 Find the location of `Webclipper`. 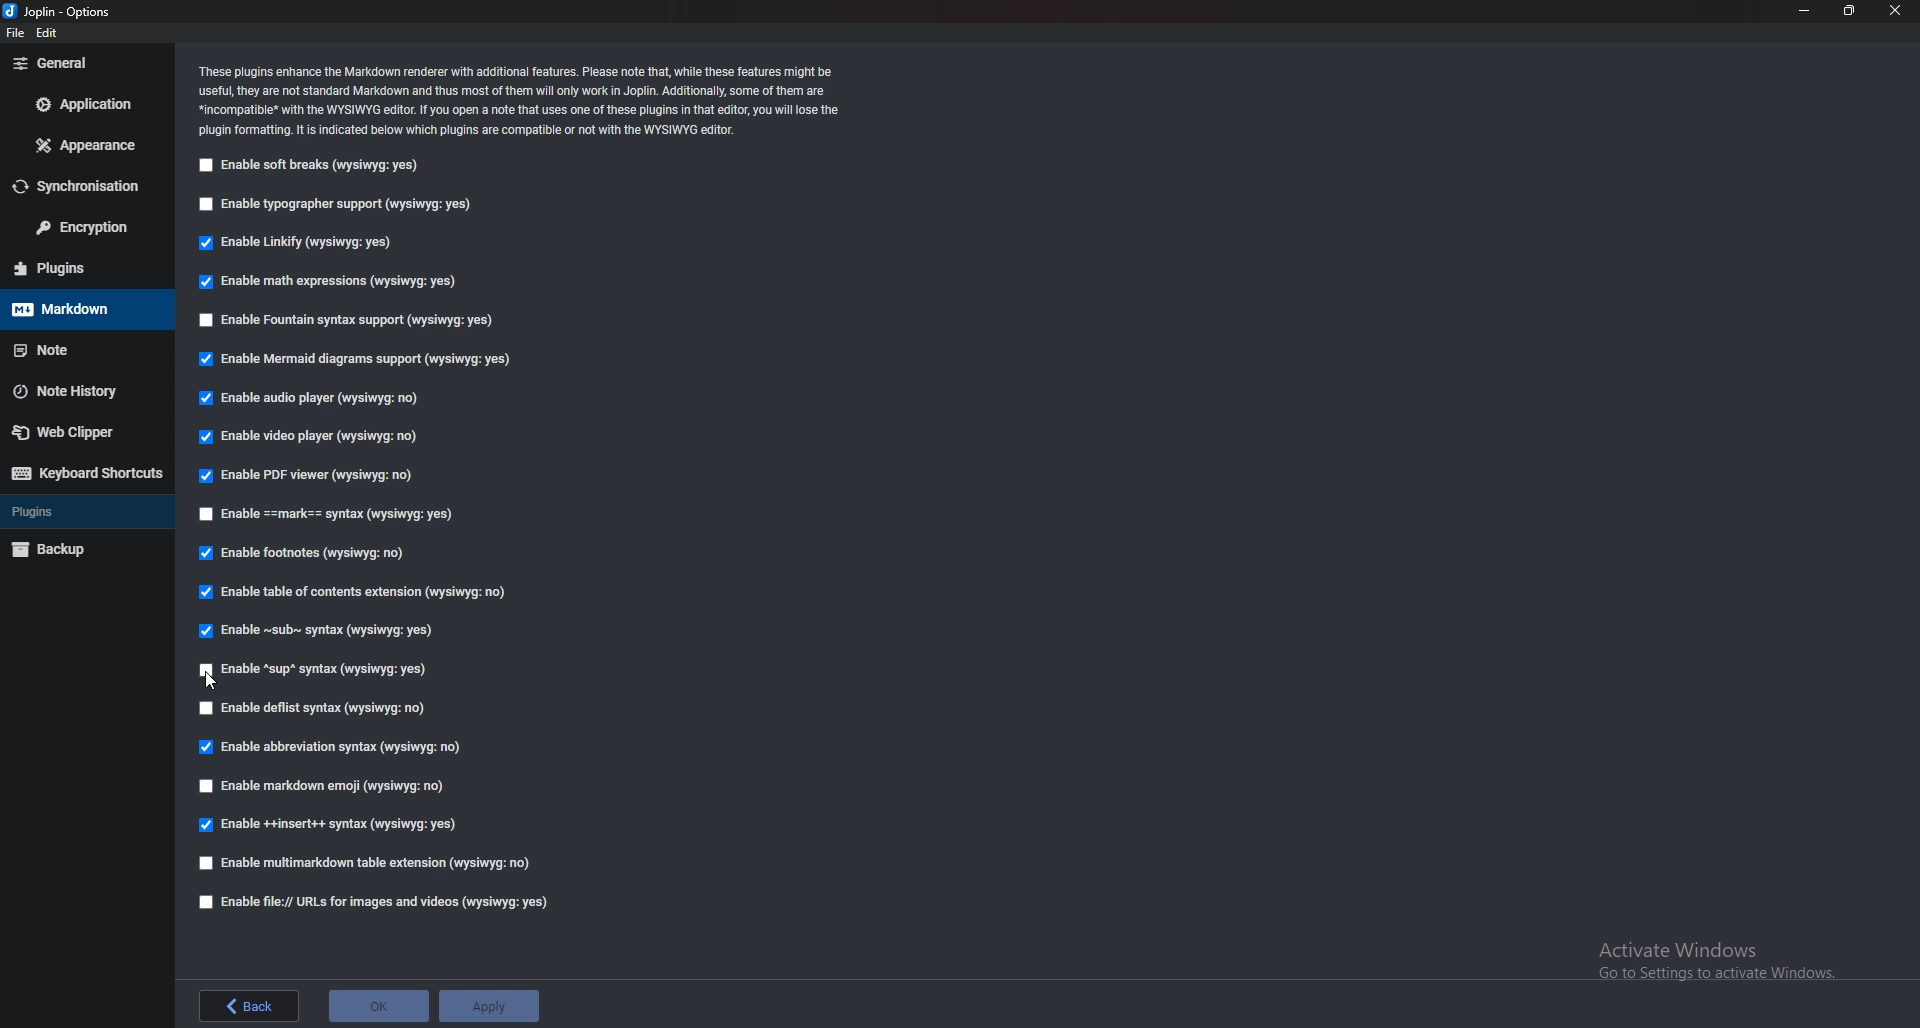

Webclipper is located at coordinates (81, 433).